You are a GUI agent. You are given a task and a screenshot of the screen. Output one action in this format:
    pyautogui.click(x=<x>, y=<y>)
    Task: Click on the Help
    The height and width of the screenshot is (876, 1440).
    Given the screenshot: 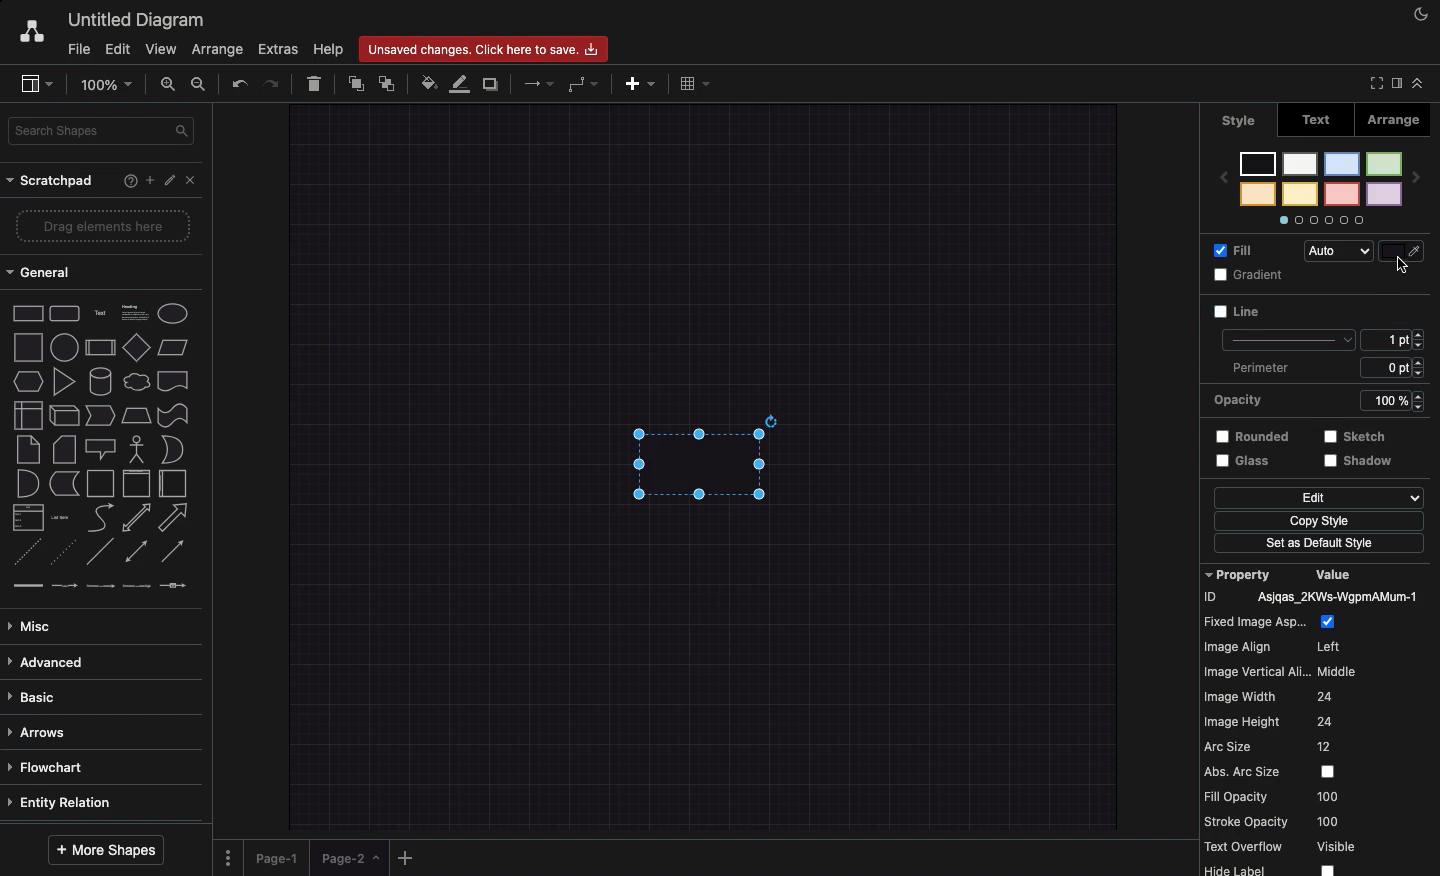 What is the action you would take?
    pyautogui.click(x=329, y=49)
    